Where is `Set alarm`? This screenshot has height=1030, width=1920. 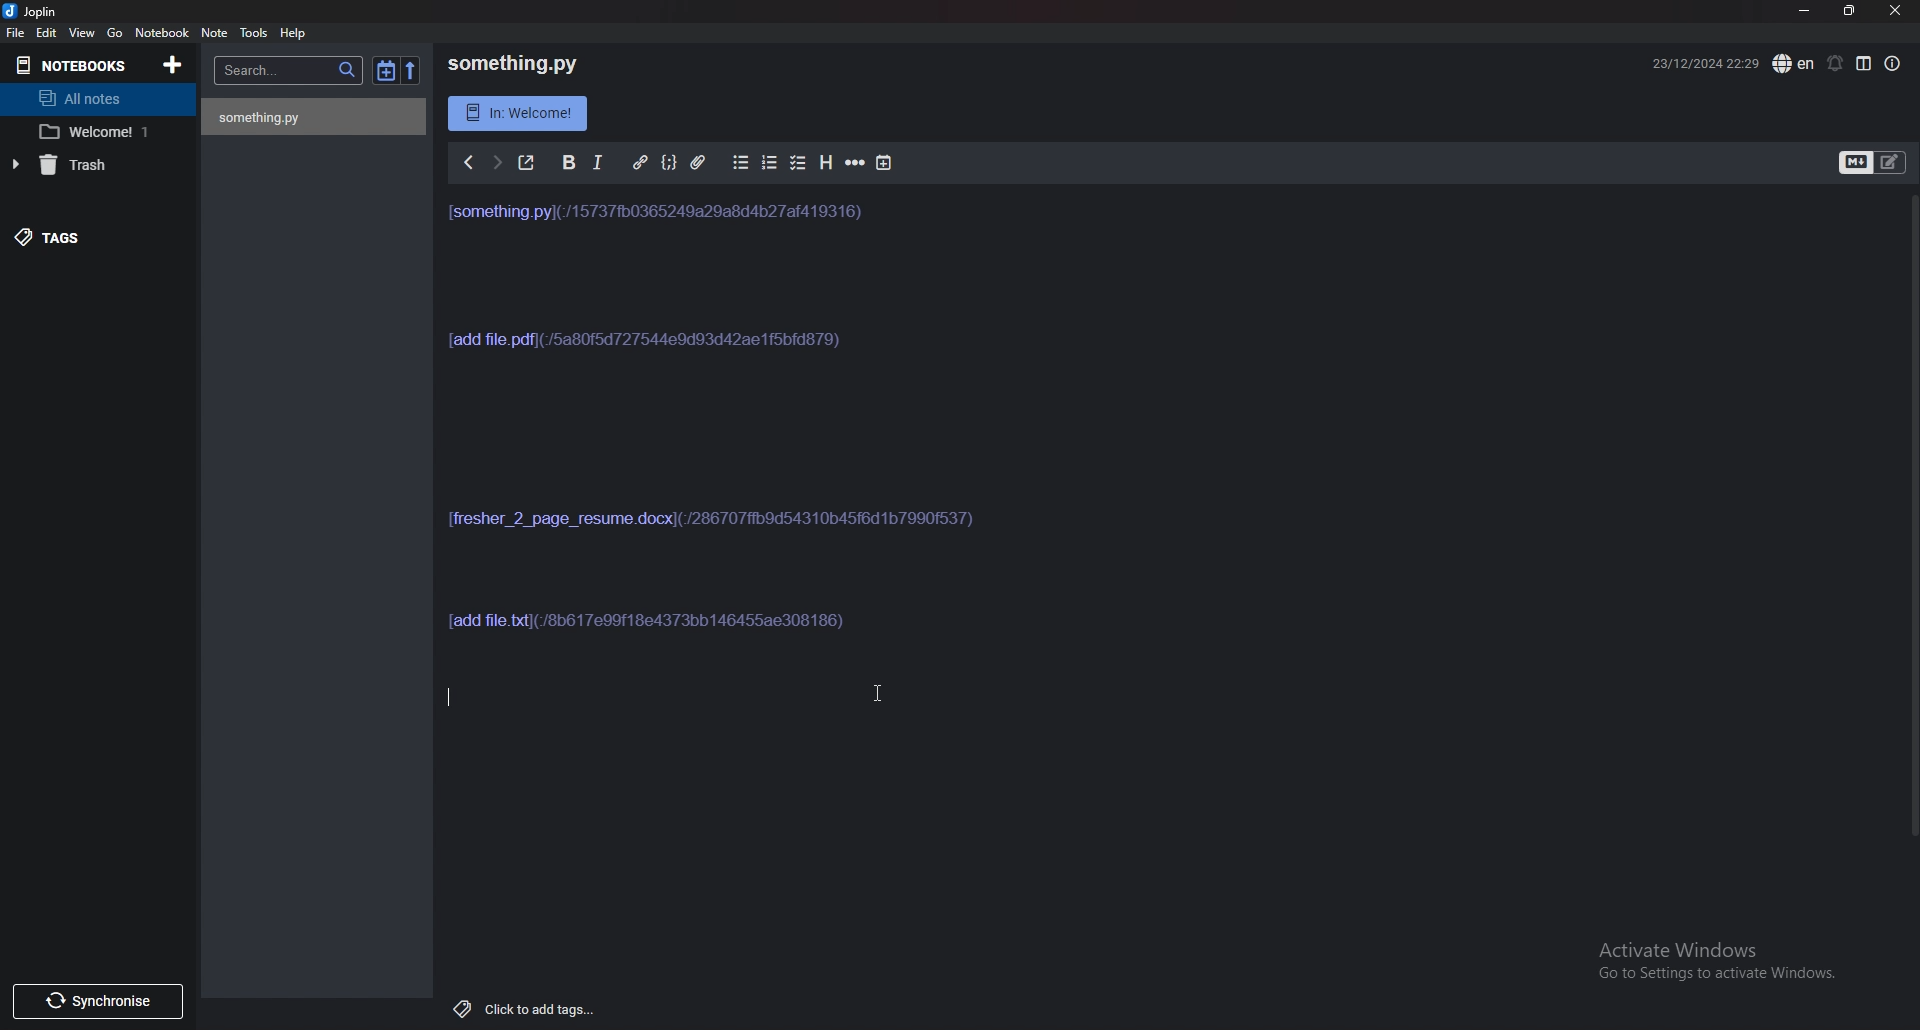
Set alarm is located at coordinates (1835, 63).